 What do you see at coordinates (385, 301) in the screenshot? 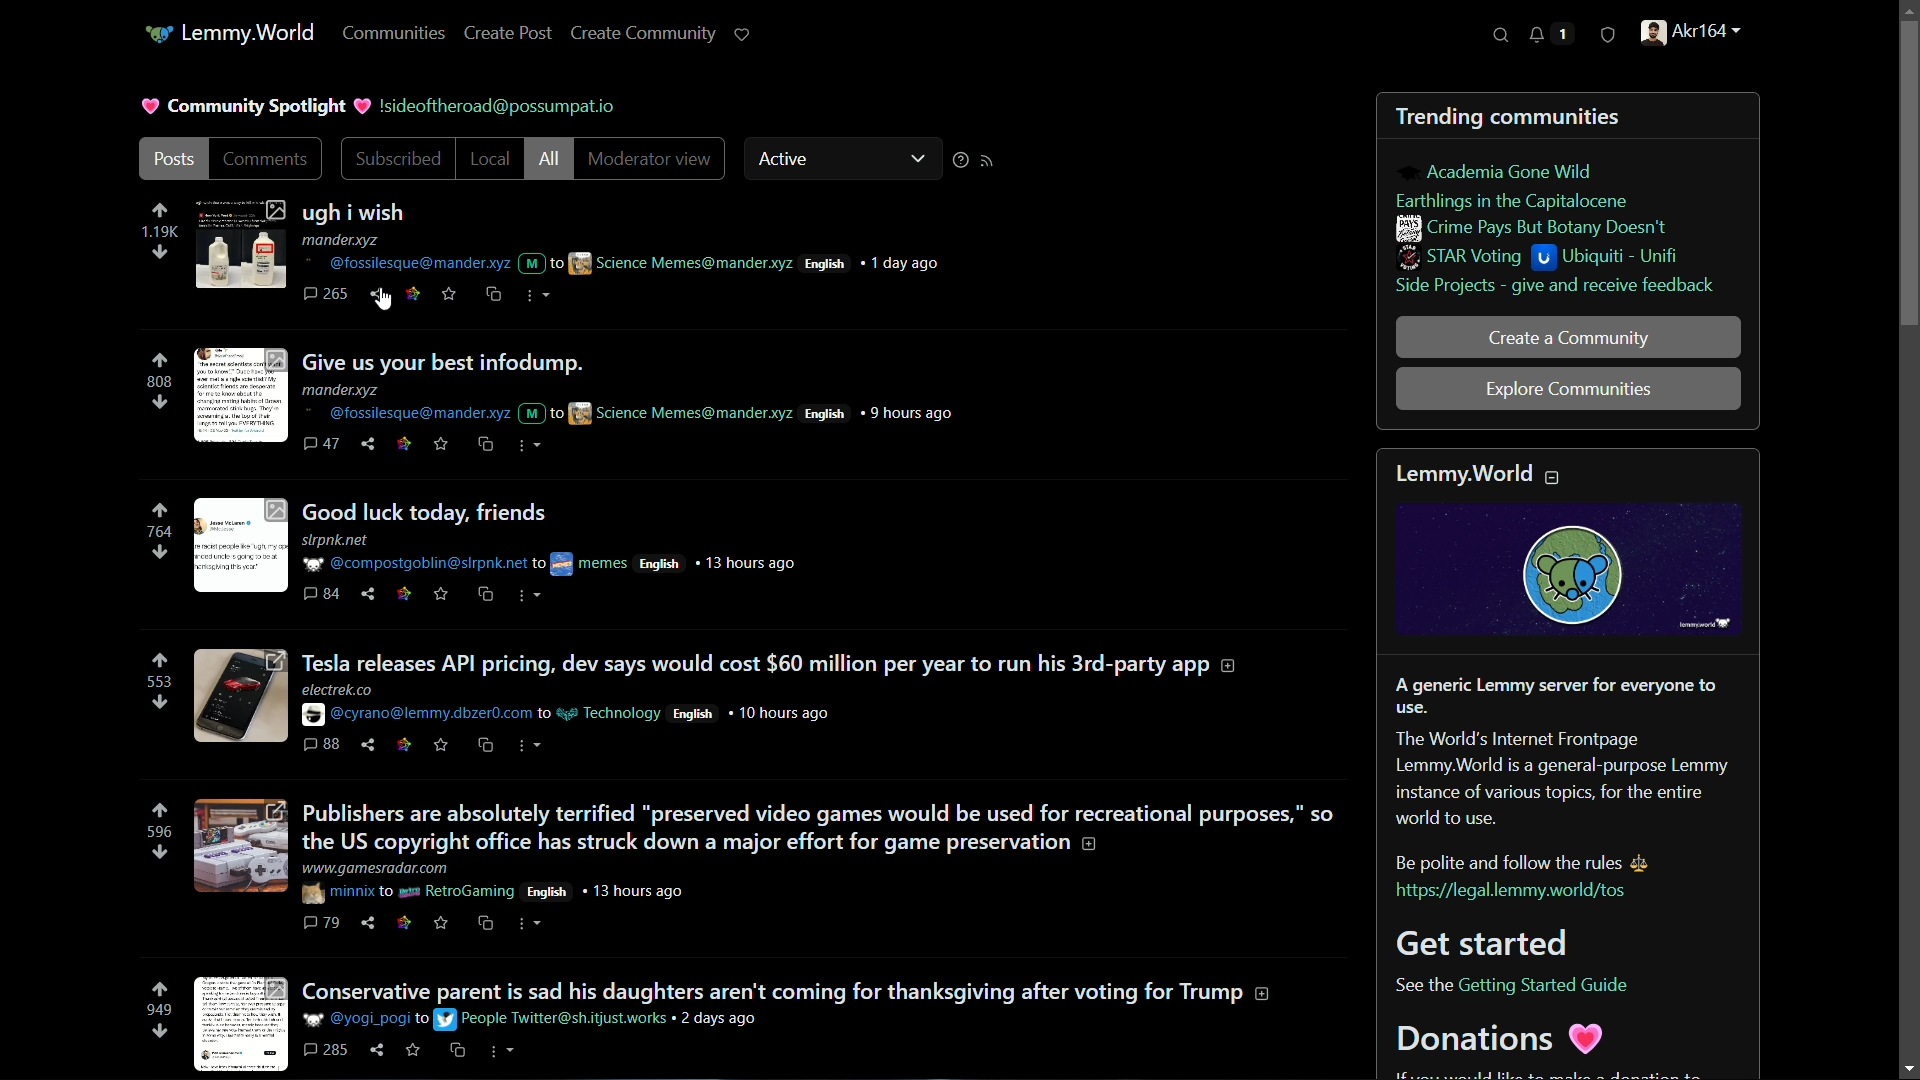
I see `cursor` at bounding box center [385, 301].